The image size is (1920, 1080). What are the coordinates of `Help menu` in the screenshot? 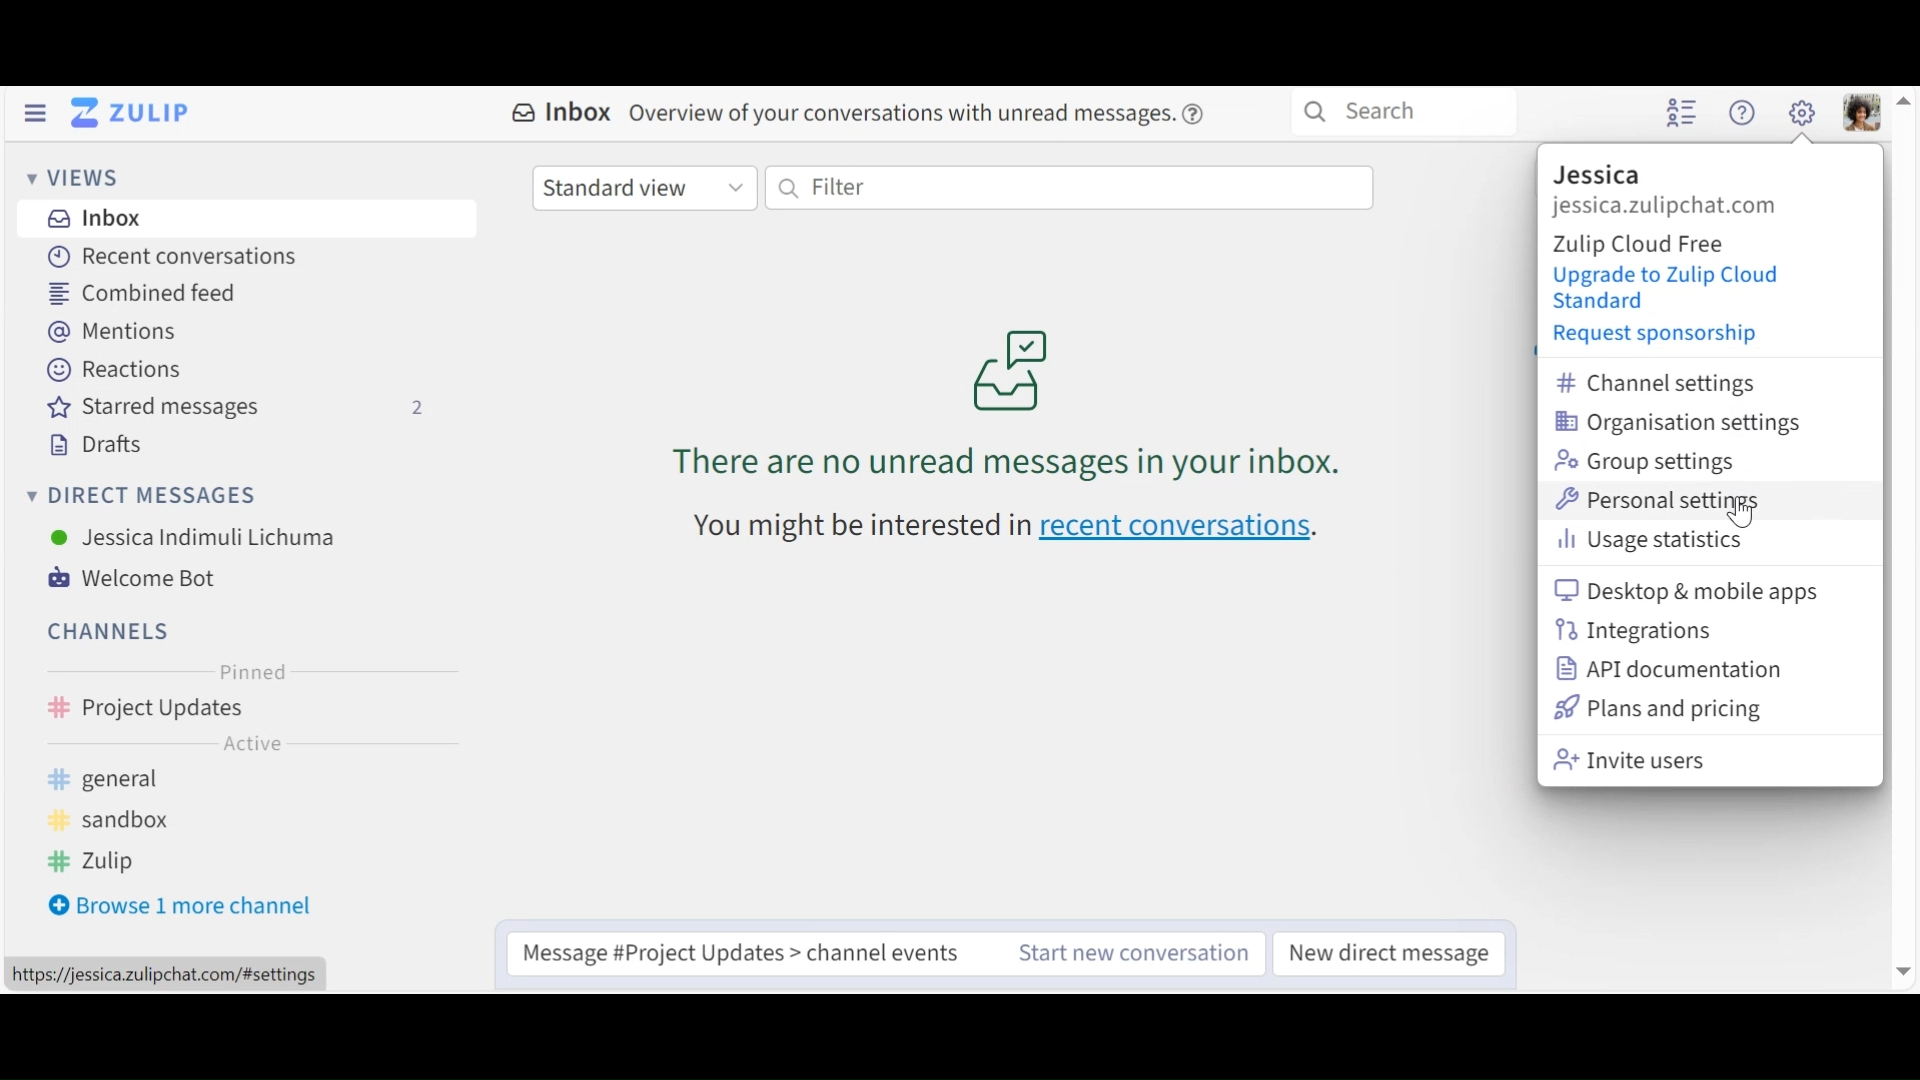 It's located at (1742, 111).